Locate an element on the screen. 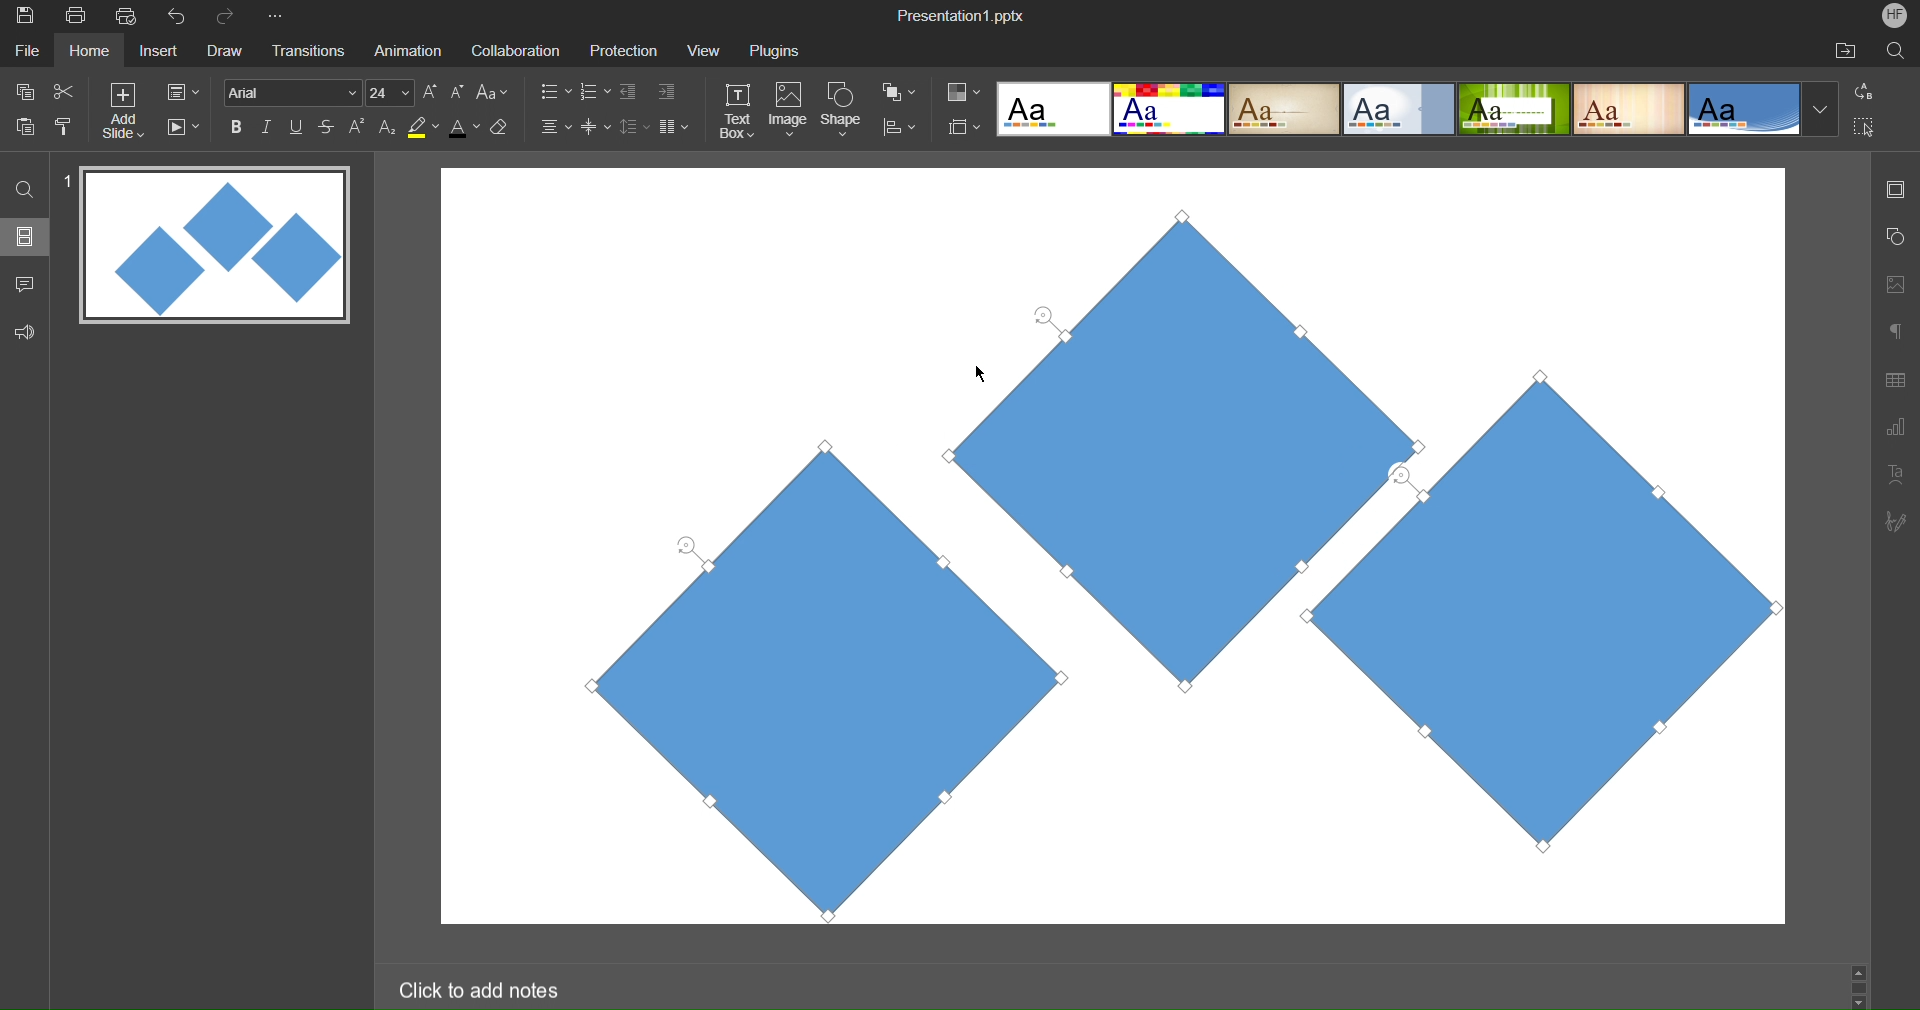 The width and height of the screenshot is (1920, 1010). Image is located at coordinates (788, 112).